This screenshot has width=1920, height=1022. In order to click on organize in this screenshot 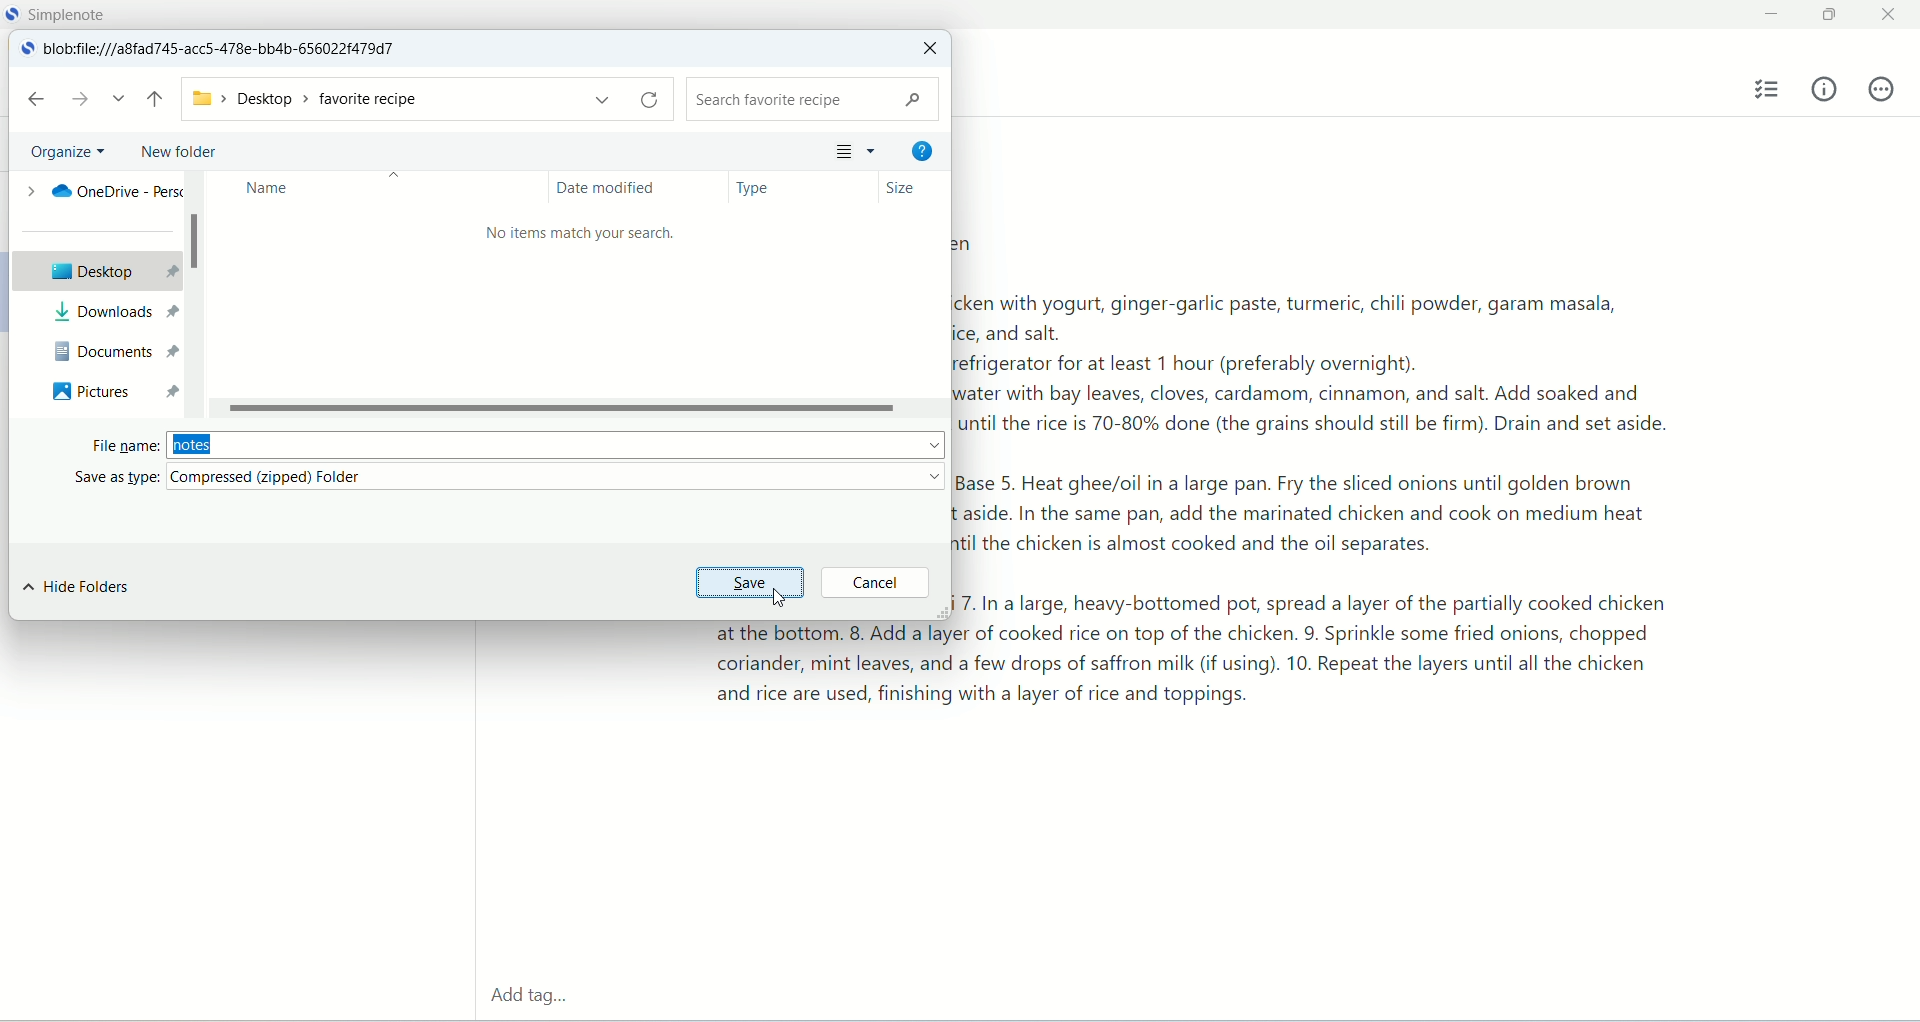, I will do `click(70, 150)`.